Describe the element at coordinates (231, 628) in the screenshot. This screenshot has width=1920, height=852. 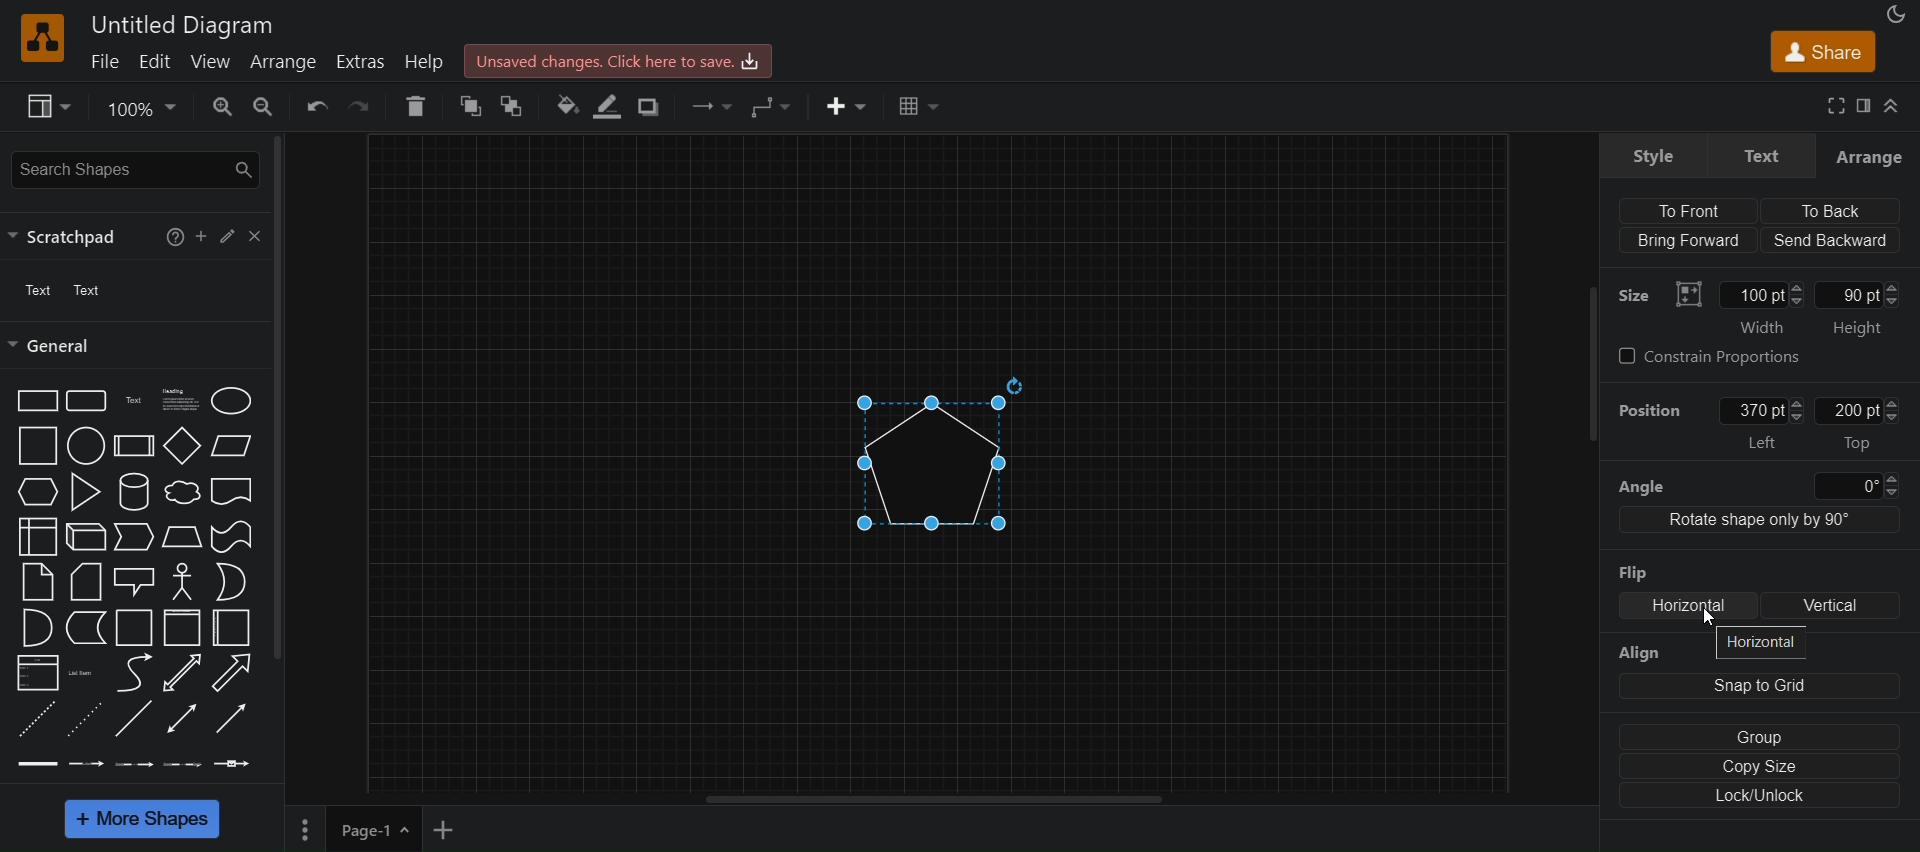
I see `Horizontal container` at that location.